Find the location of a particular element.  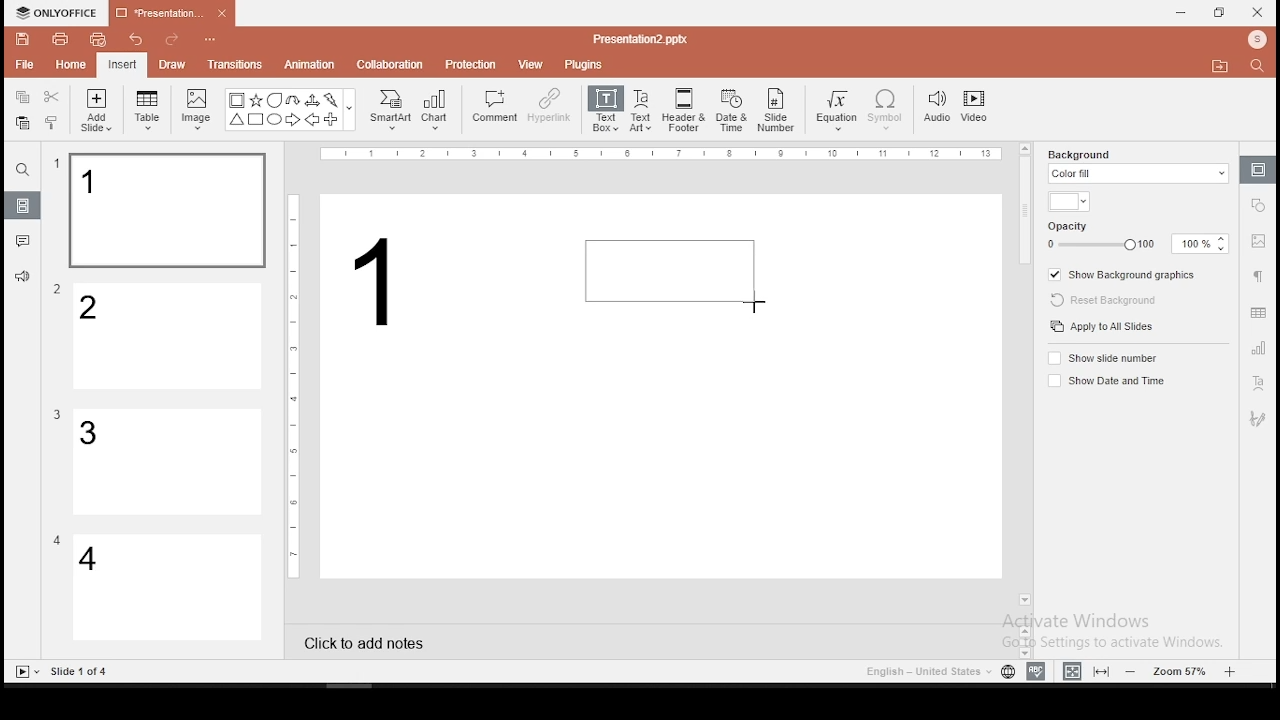

fit to slide is located at coordinates (1104, 670).